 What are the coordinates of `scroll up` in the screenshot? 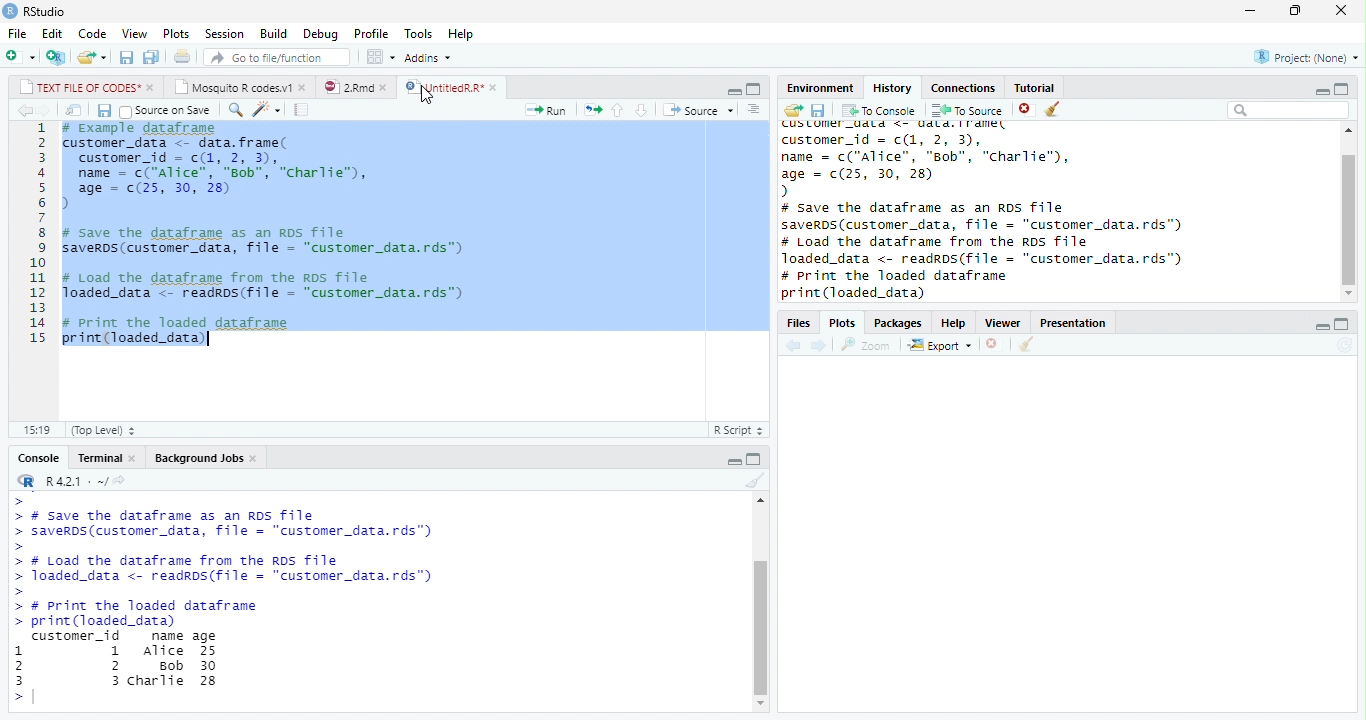 It's located at (1349, 131).